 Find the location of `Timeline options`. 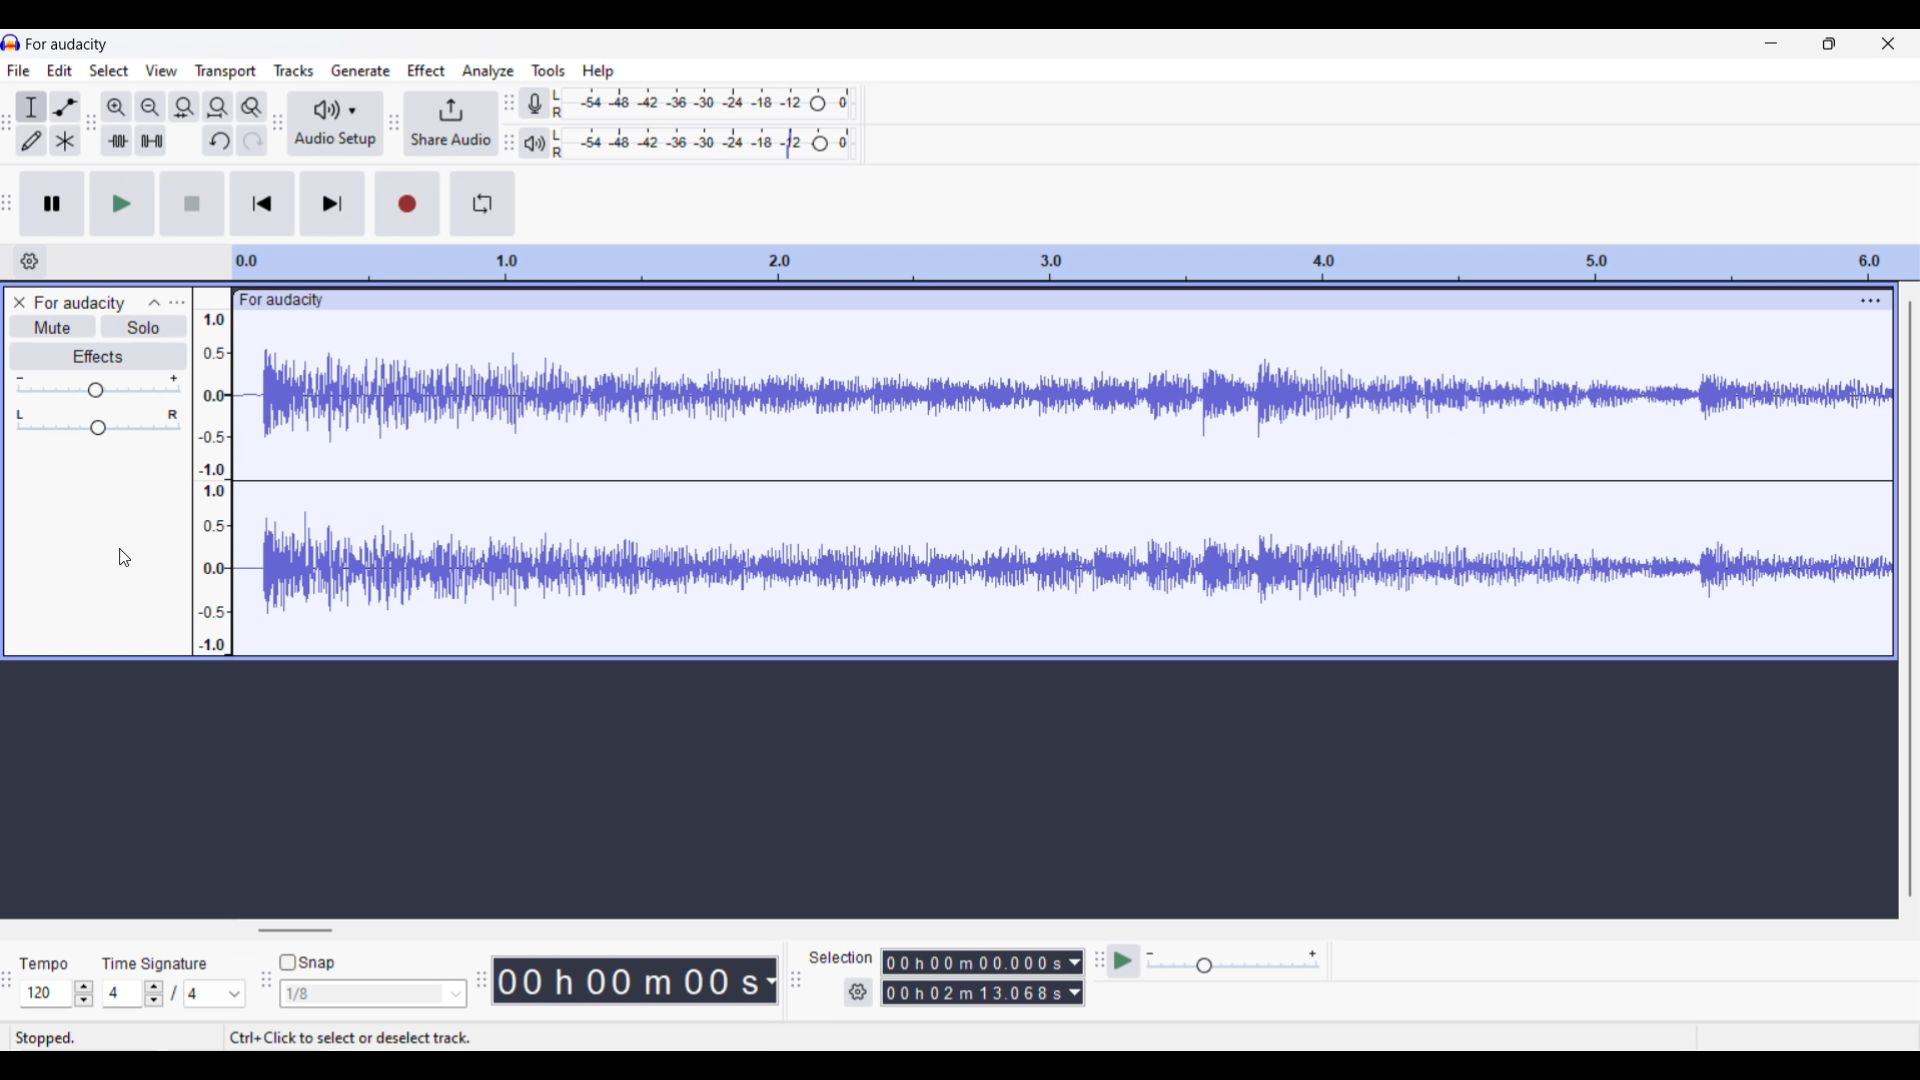

Timeline options is located at coordinates (29, 261).